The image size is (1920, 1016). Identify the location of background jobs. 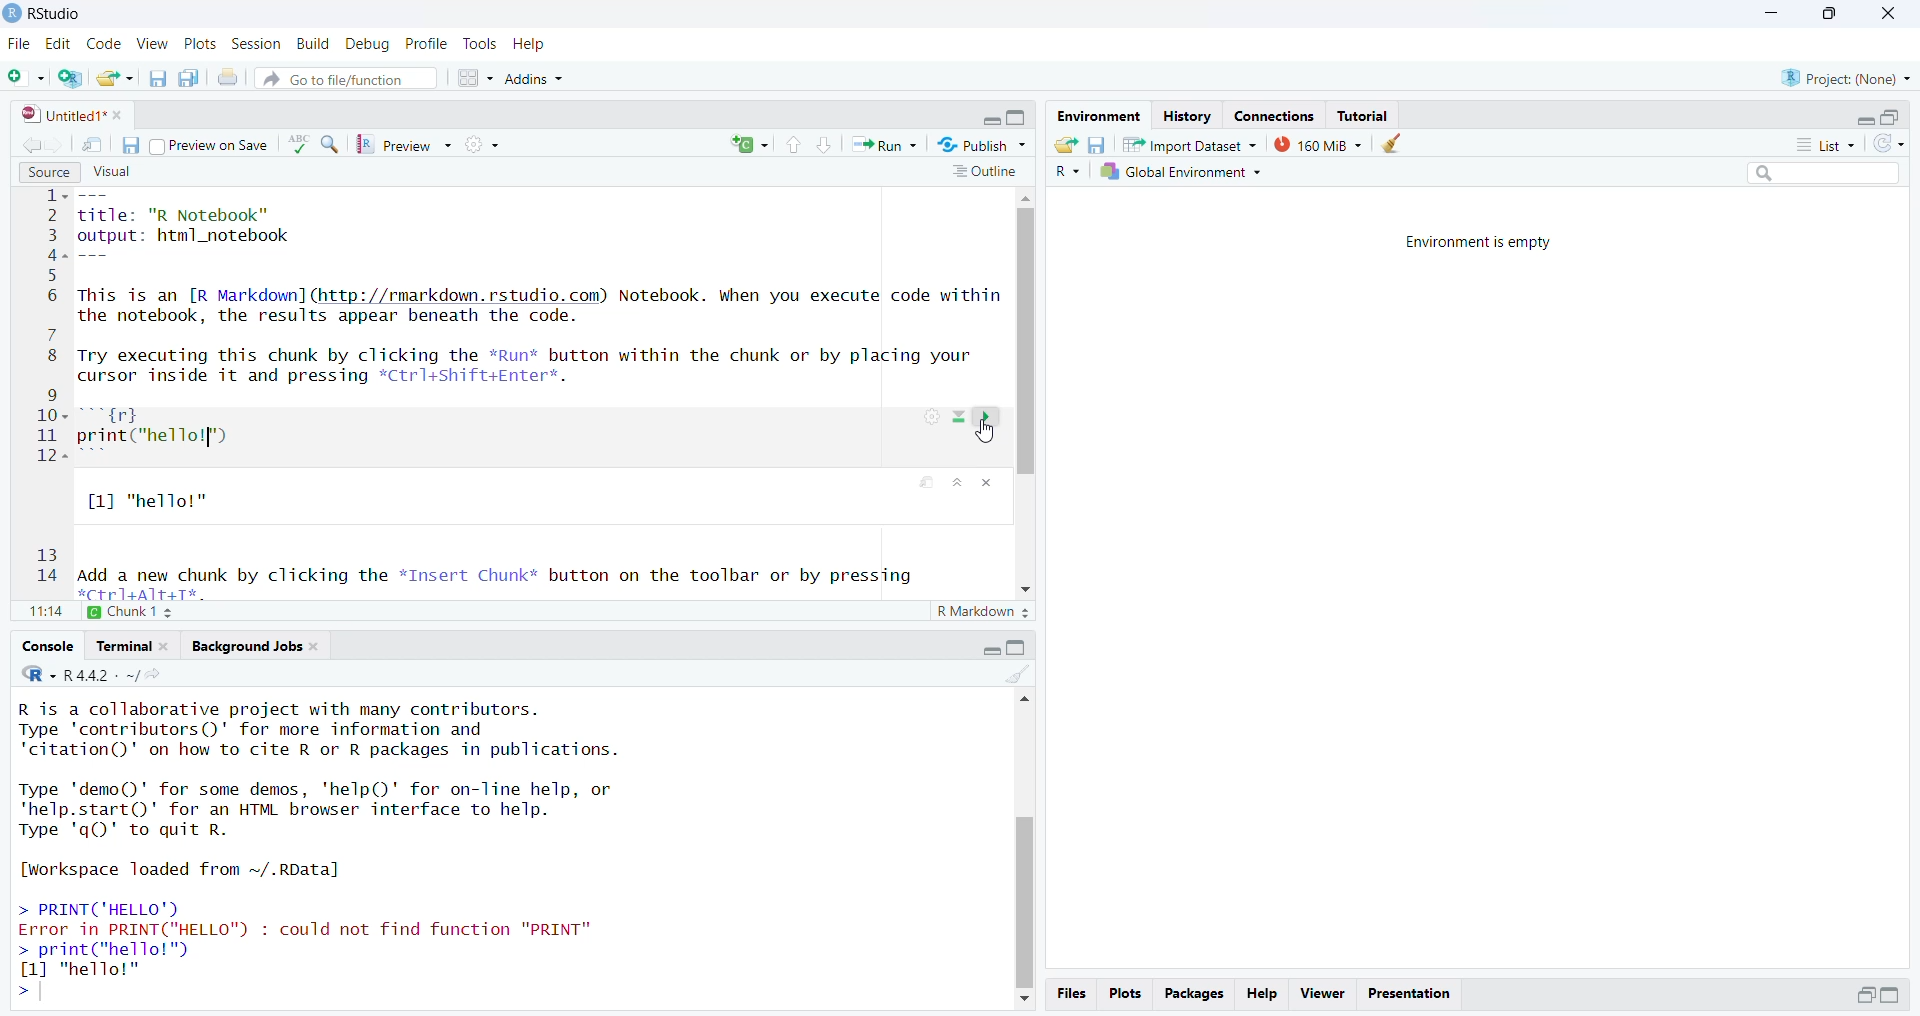
(256, 646).